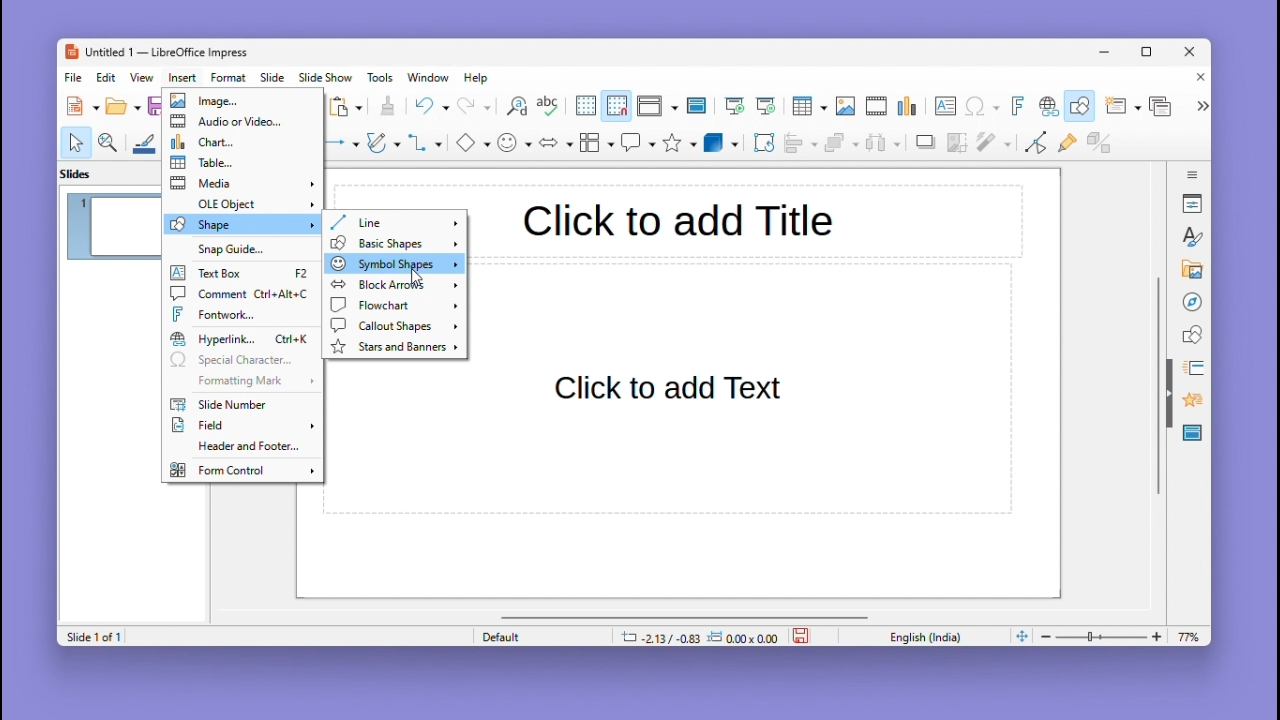  I want to click on View, so click(145, 77).